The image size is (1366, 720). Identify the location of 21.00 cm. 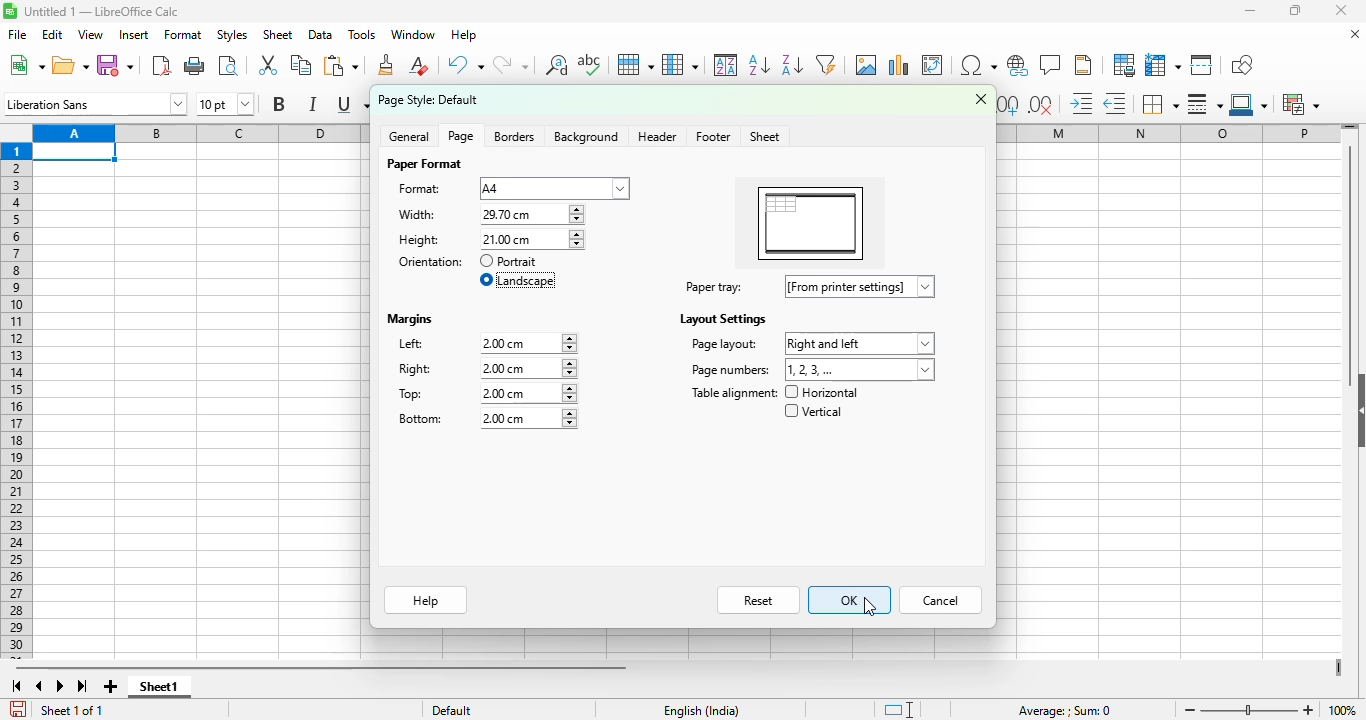
(532, 214).